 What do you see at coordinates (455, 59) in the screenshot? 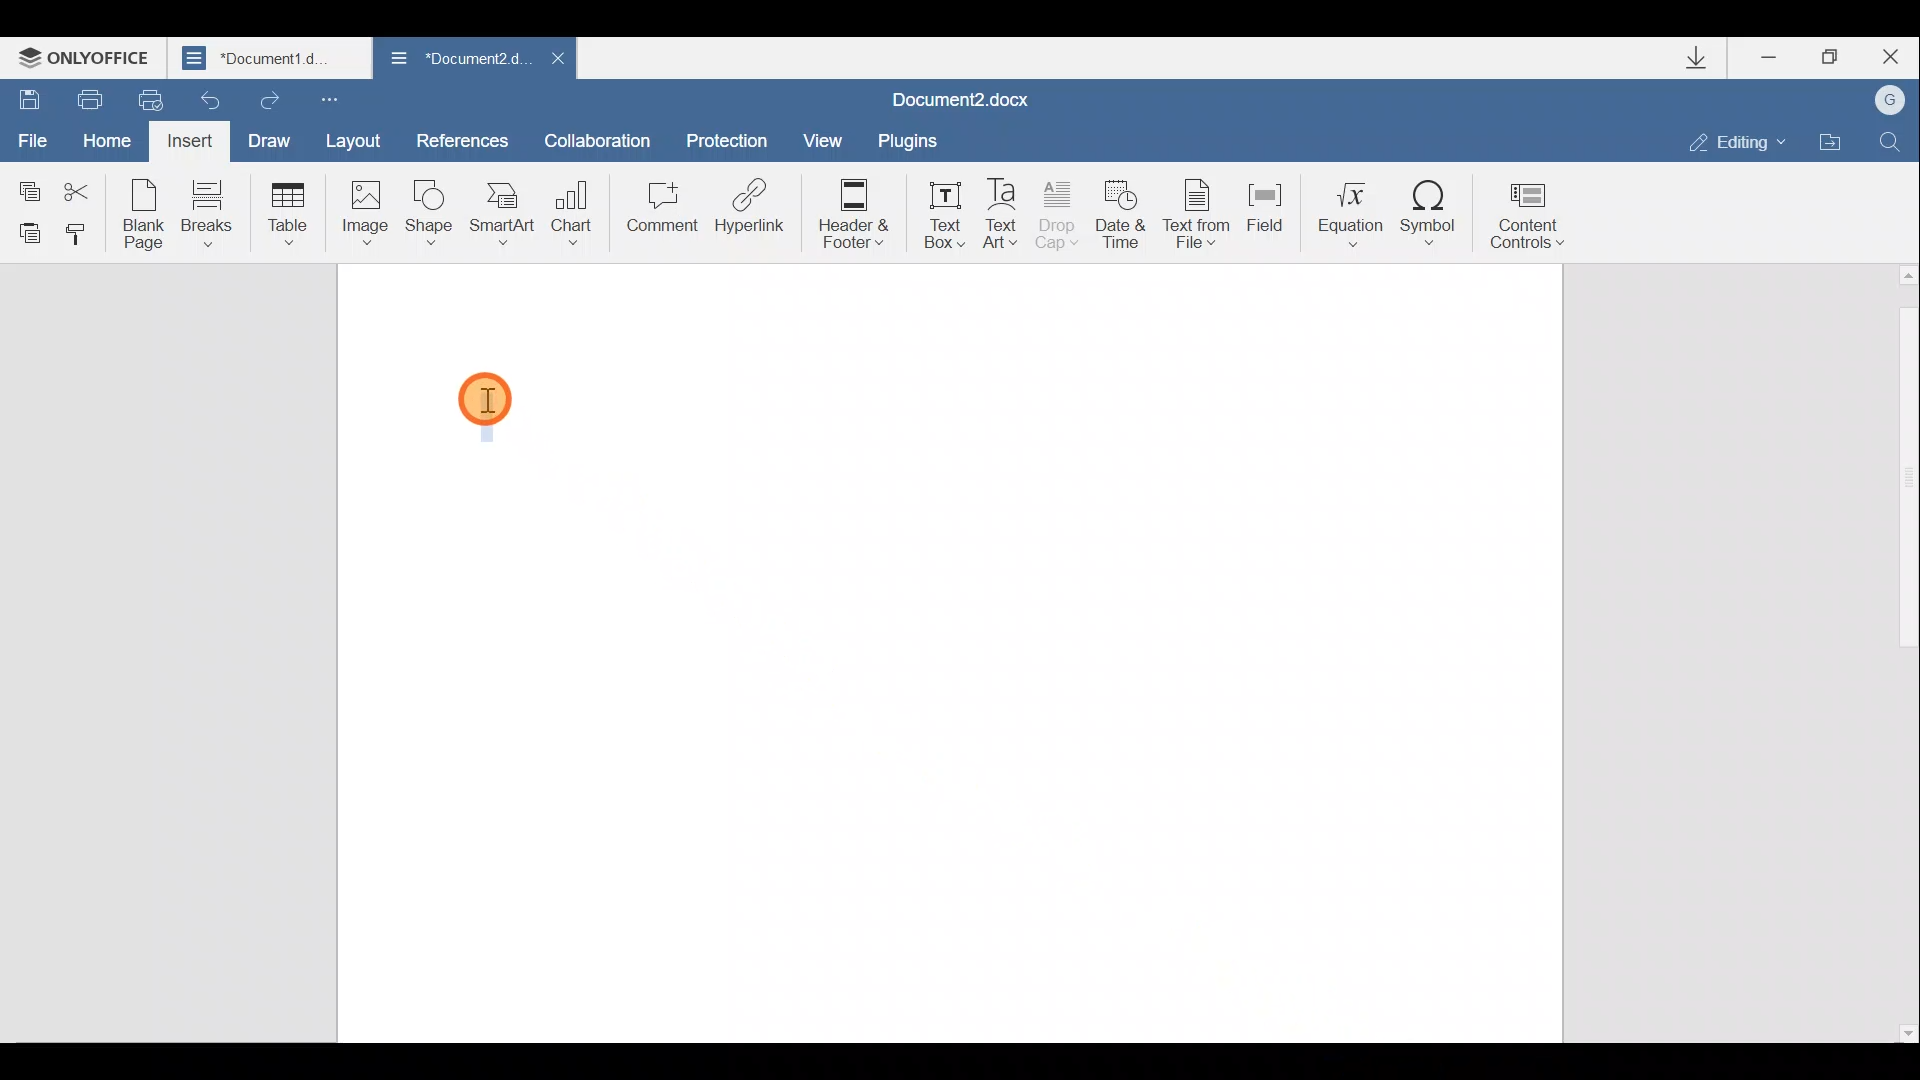
I see `*Document2.d...` at bounding box center [455, 59].